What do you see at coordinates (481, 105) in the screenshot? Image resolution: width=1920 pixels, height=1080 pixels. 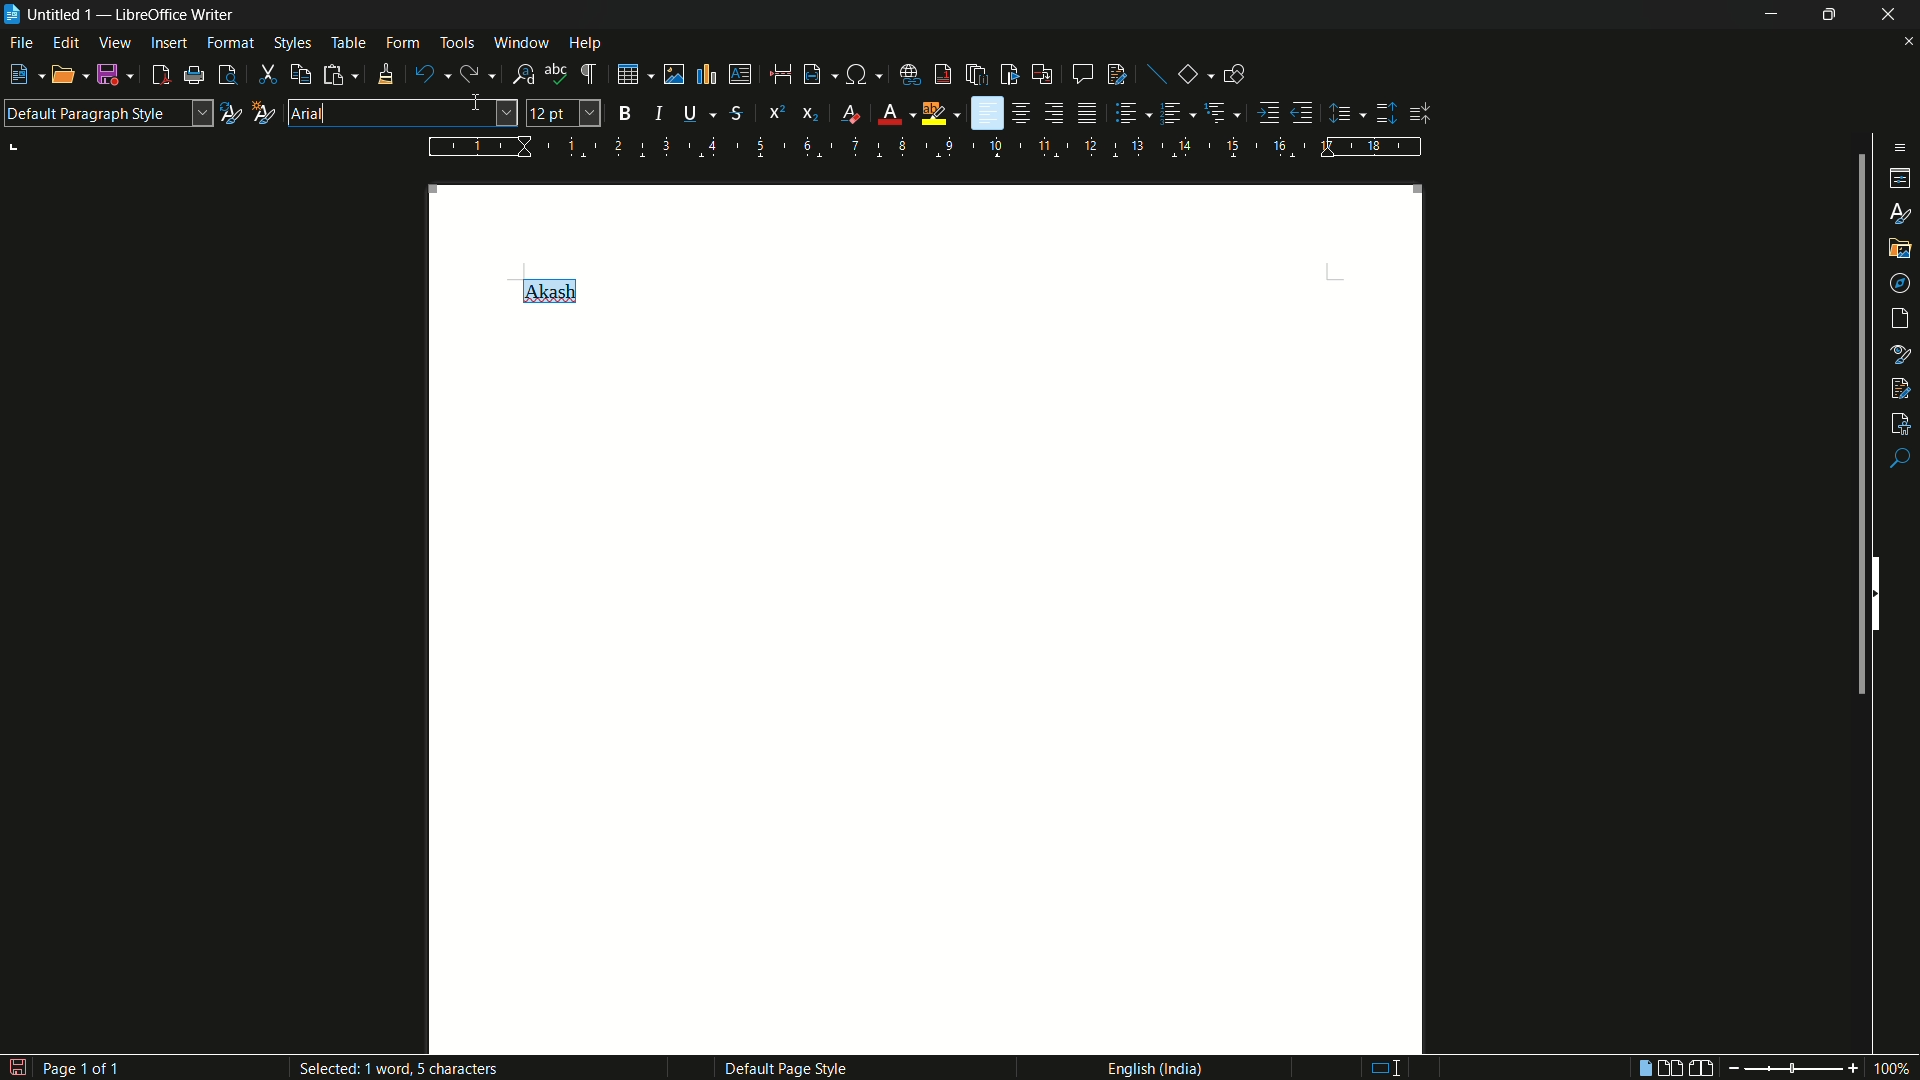 I see `cursor` at bounding box center [481, 105].